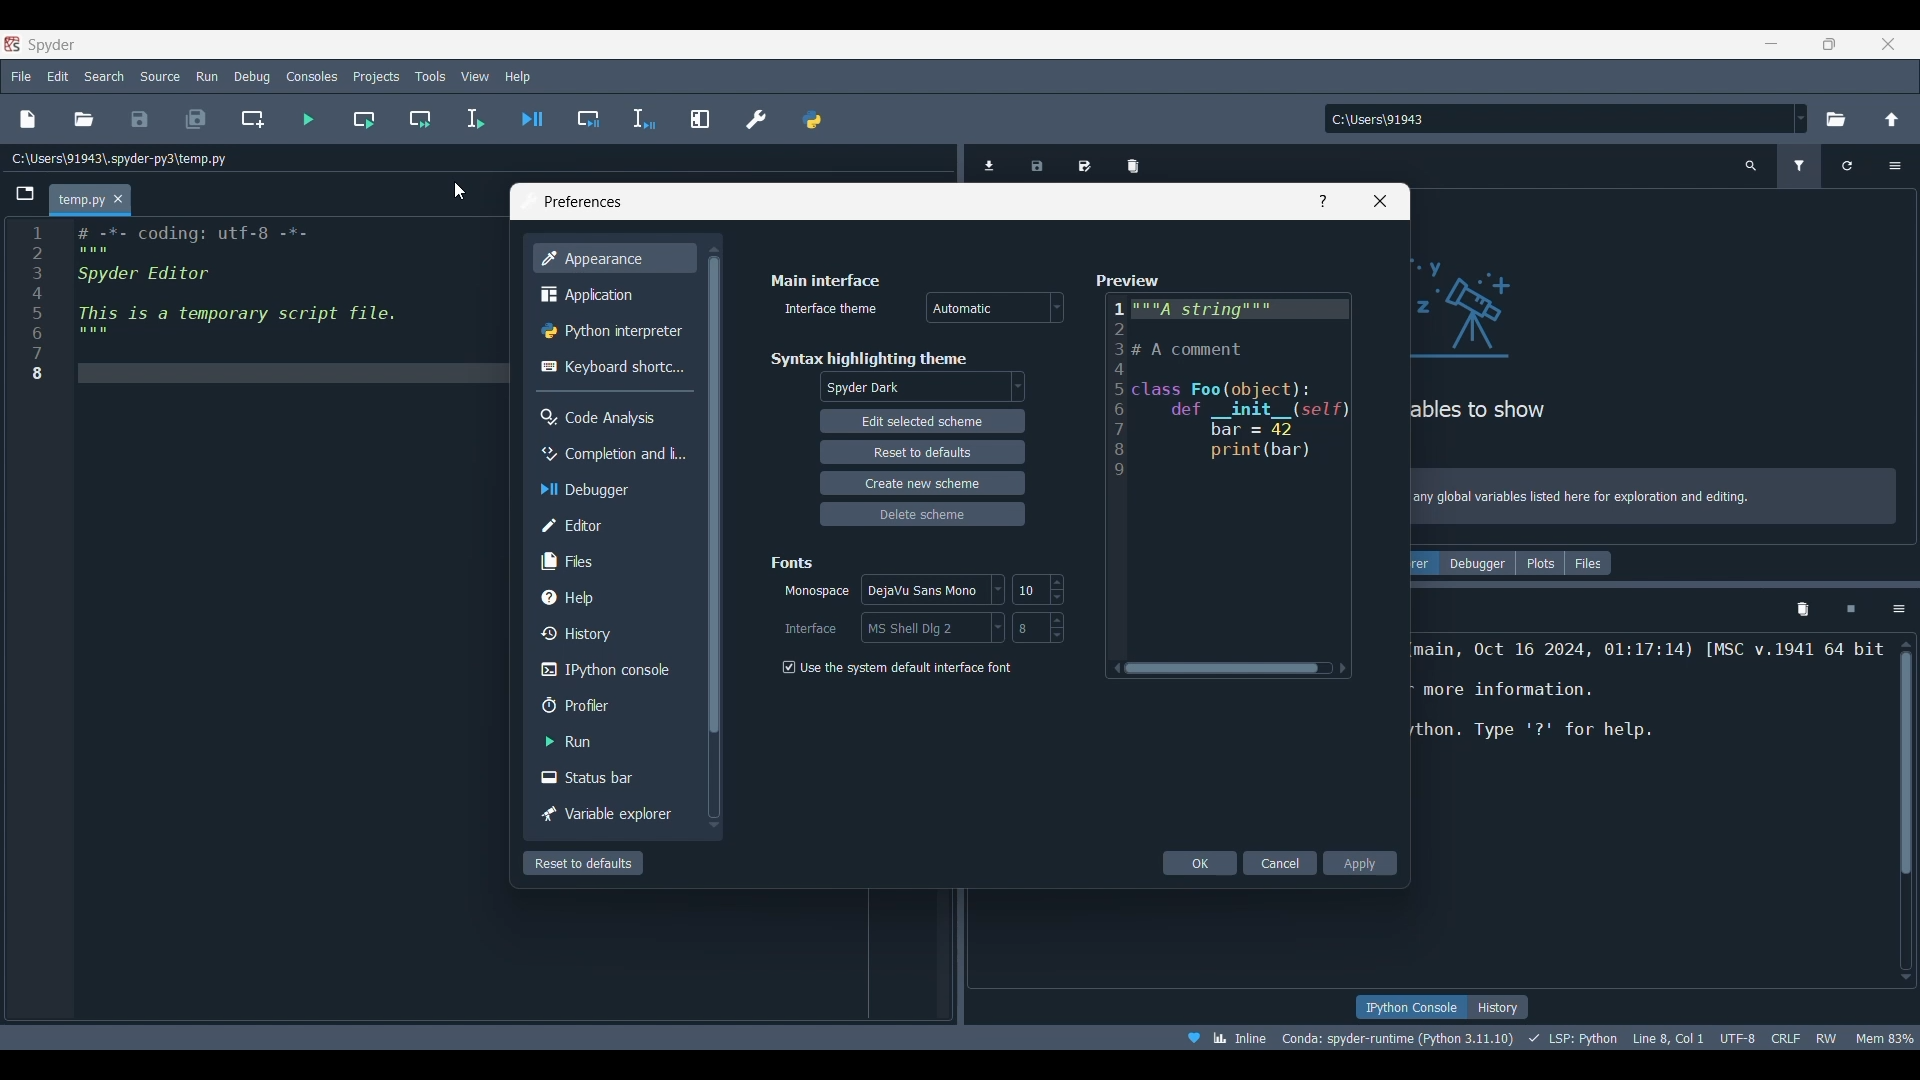 This screenshot has height=1080, width=1920. I want to click on UTF-8, so click(1735, 1038).